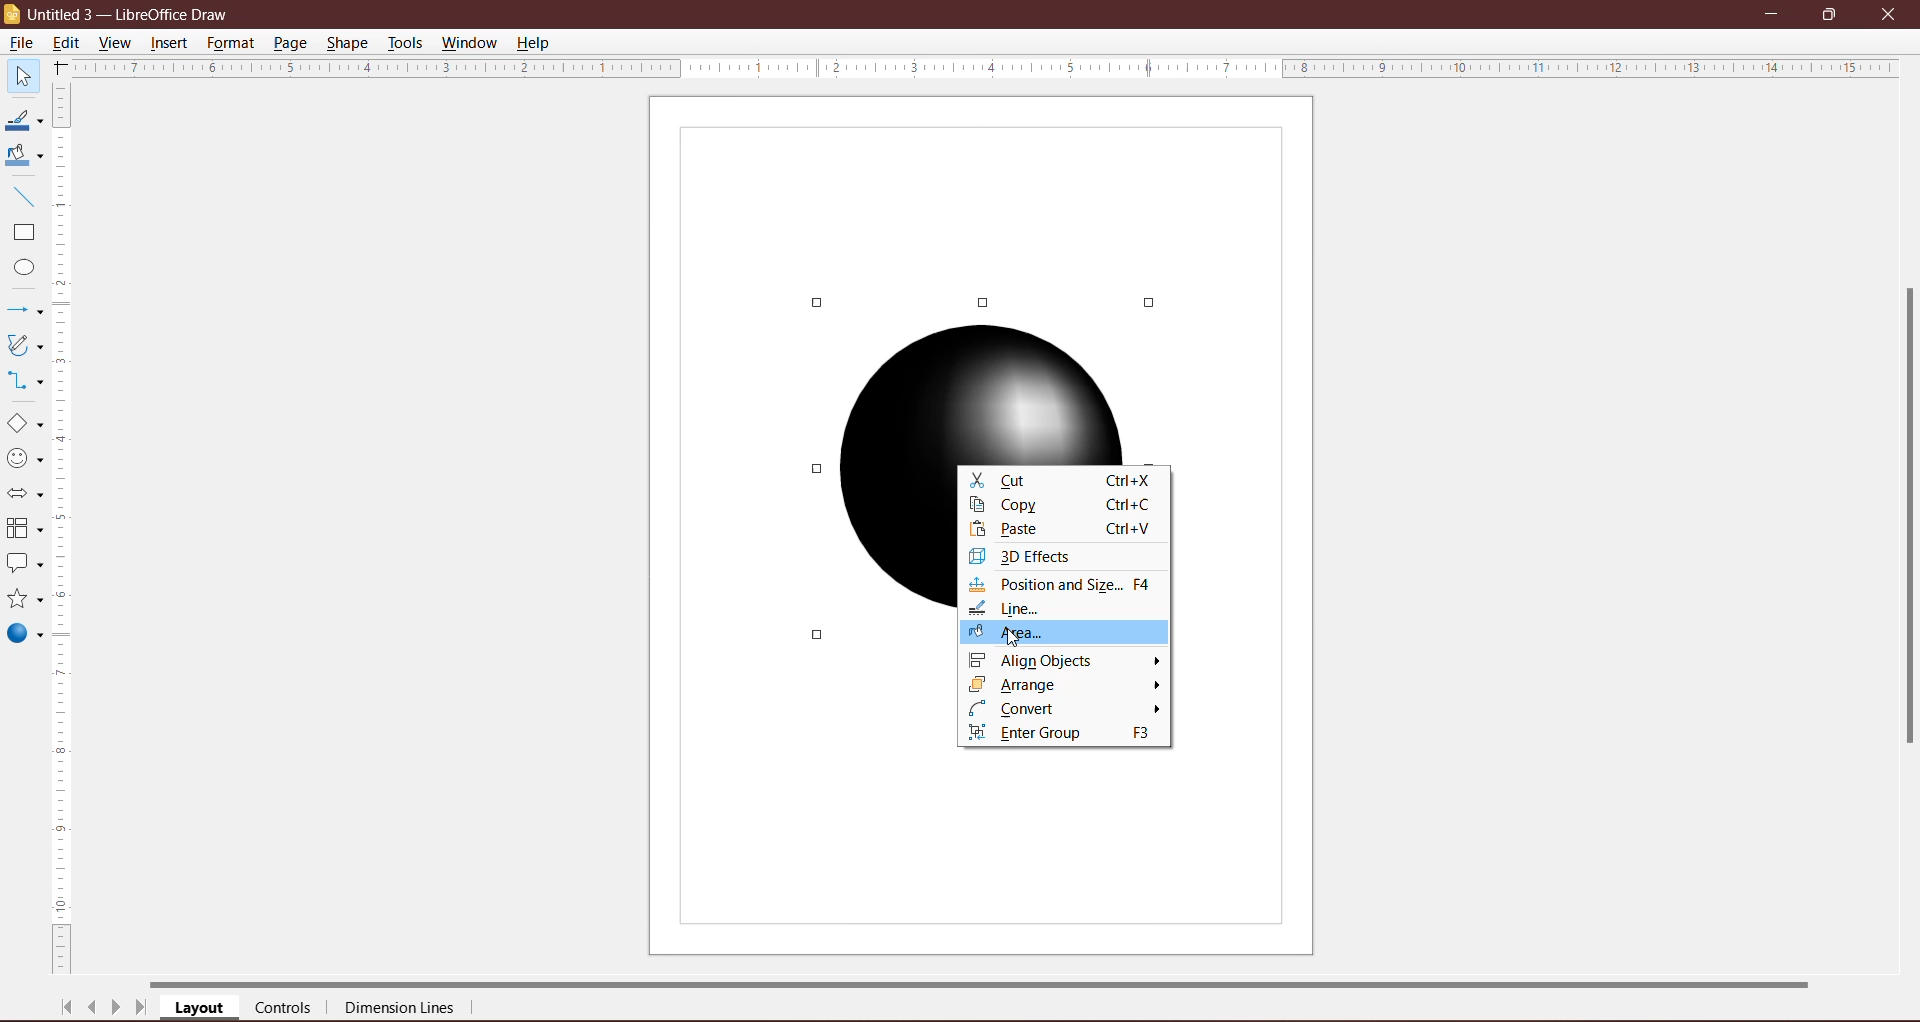 This screenshot has width=1920, height=1022. Describe the element at coordinates (1030, 556) in the screenshot. I see `3D Effects` at that location.